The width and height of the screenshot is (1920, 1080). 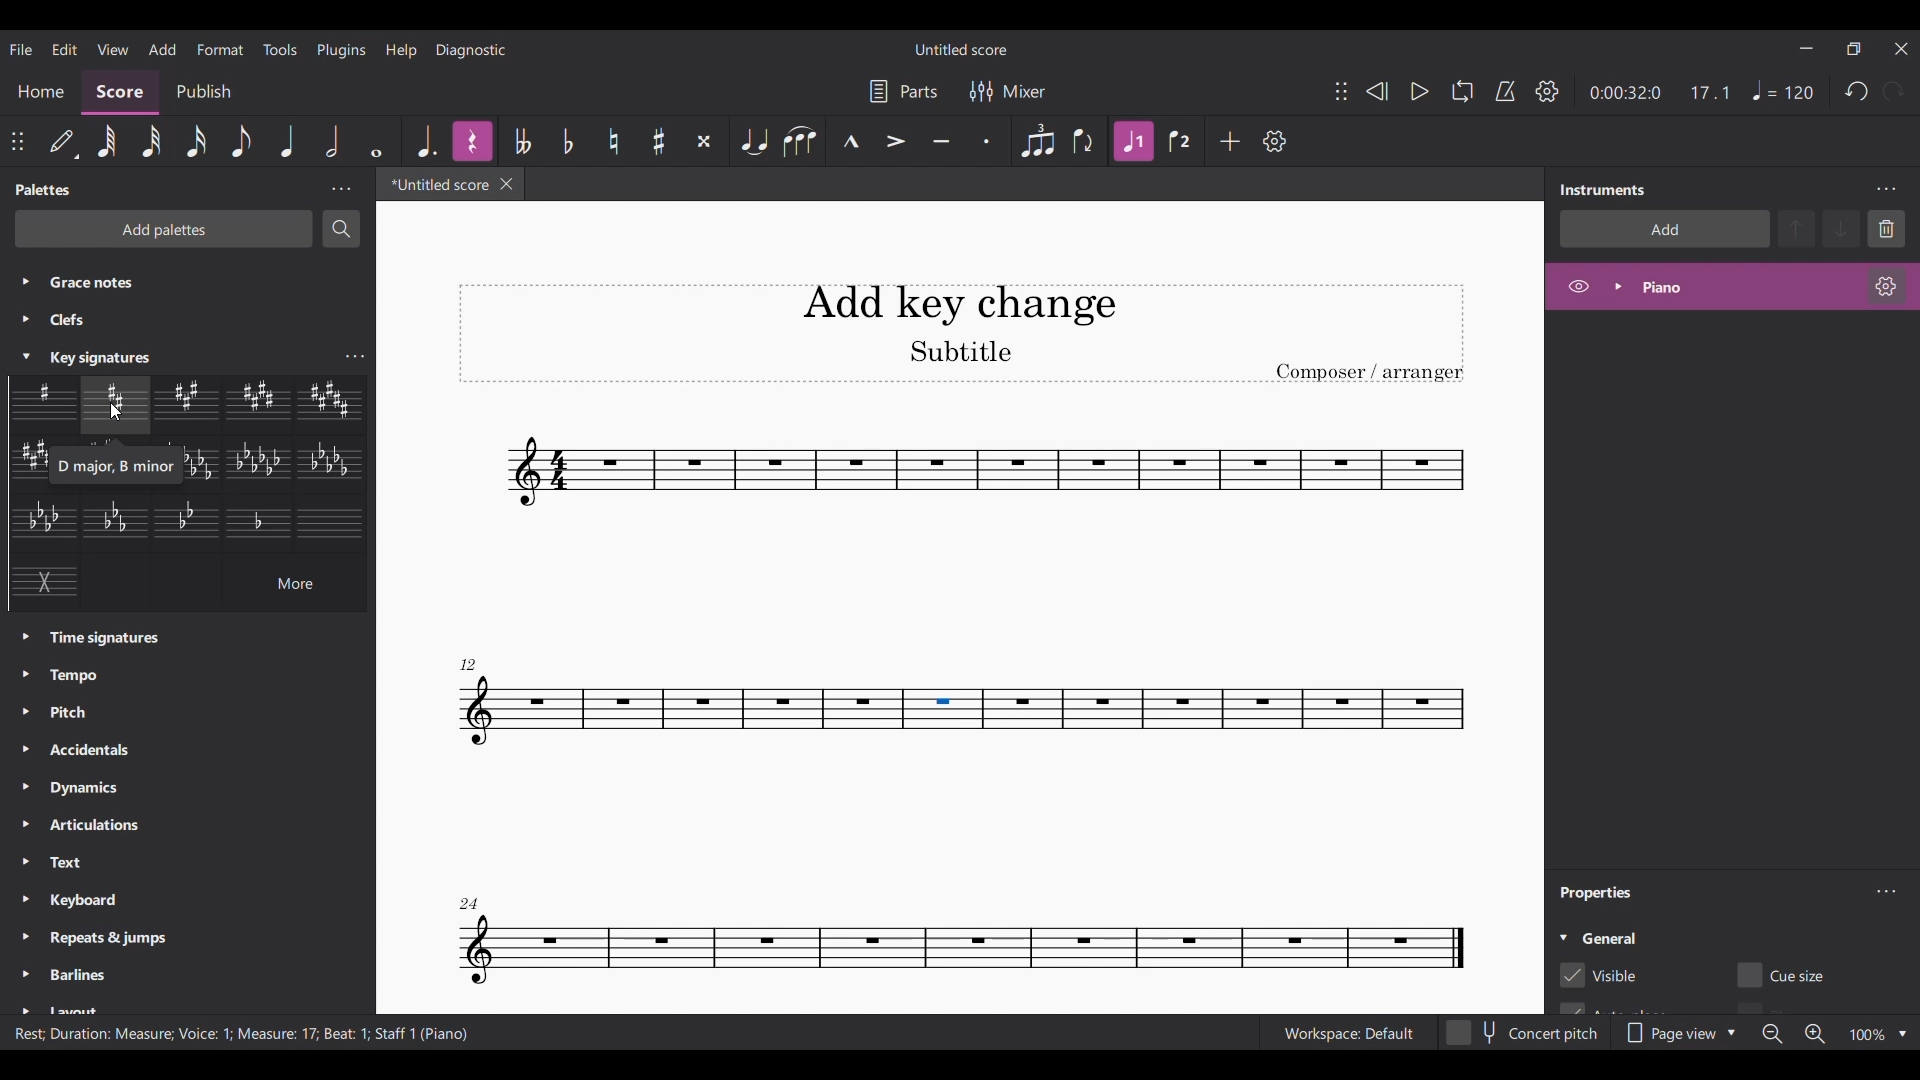 What do you see at coordinates (962, 333) in the screenshot?
I see `Score title, sub-title and composor name` at bounding box center [962, 333].